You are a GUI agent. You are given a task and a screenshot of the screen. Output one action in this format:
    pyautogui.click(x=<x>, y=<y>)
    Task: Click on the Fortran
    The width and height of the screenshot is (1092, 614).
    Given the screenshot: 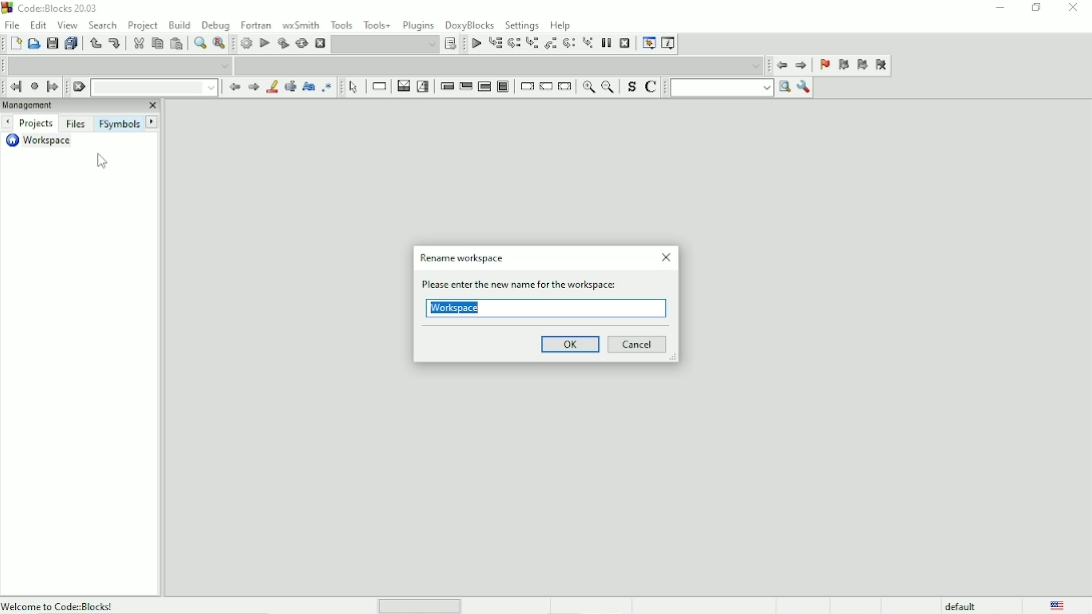 What is the action you would take?
    pyautogui.click(x=256, y=24)
    